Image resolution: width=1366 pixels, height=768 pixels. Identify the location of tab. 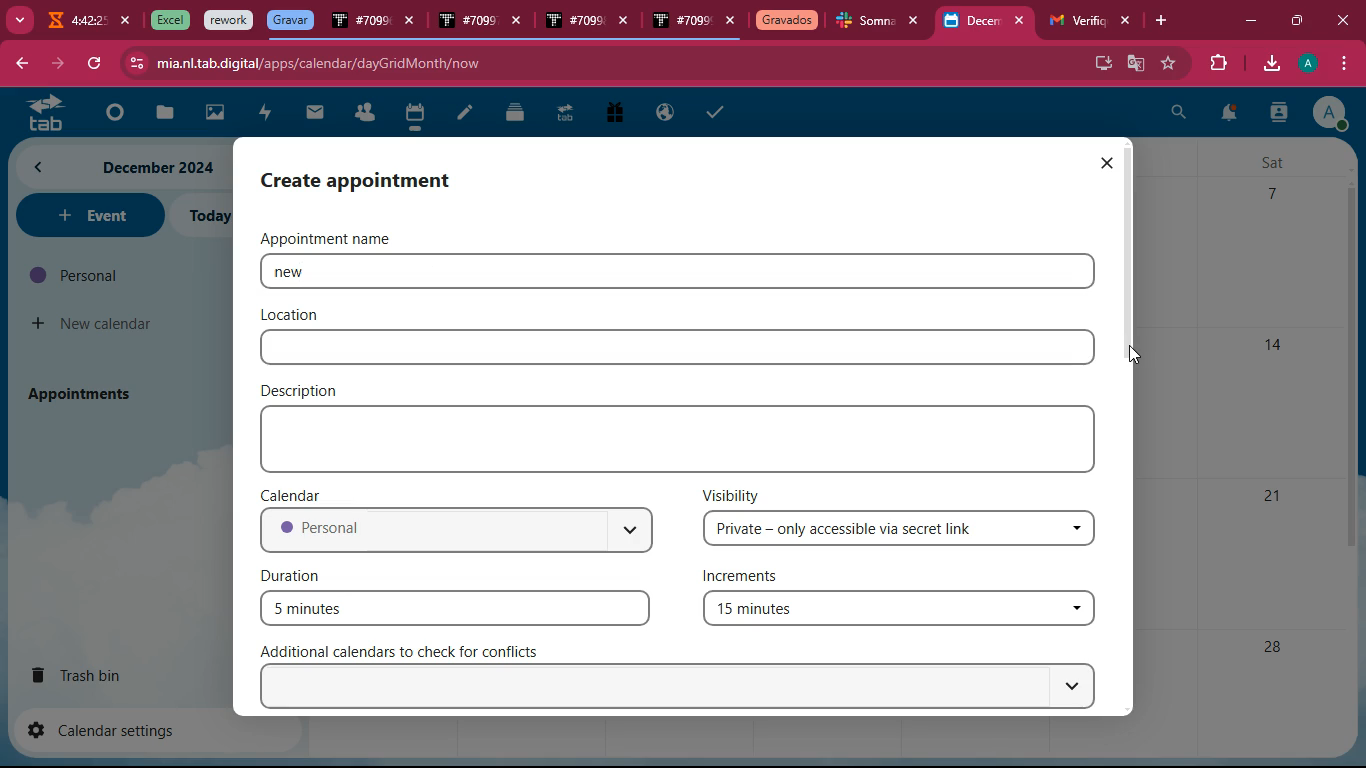
(360, 24).